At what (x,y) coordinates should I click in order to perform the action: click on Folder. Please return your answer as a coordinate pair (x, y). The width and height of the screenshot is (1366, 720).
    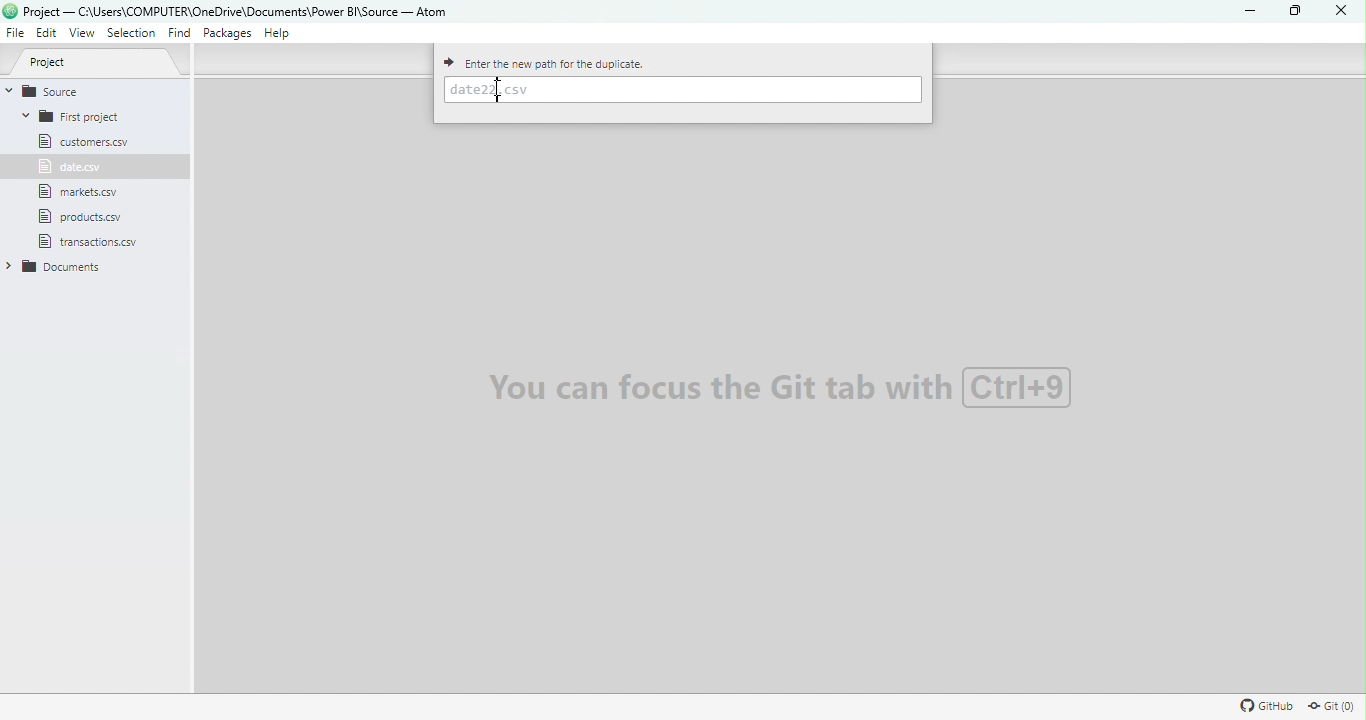
    Looking at the image, I should click on (56, 266).